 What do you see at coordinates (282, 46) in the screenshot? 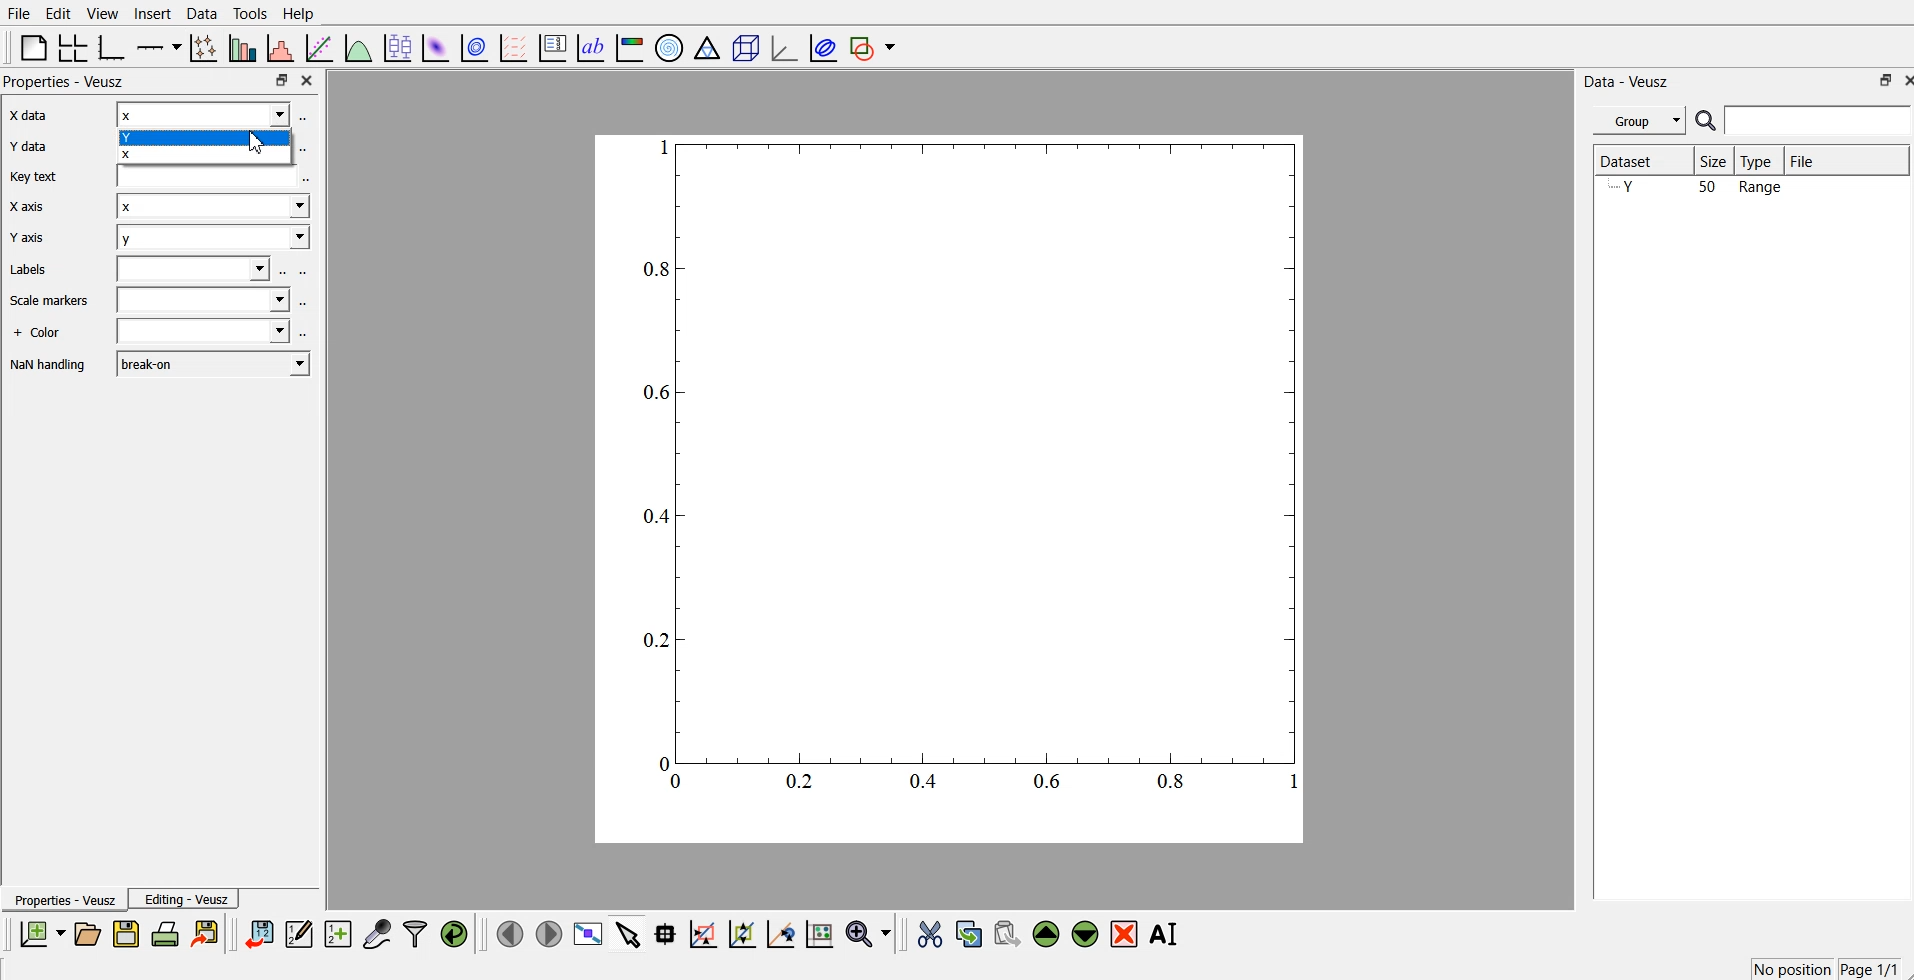
I see `histogram` at bounding box center [282, 46].